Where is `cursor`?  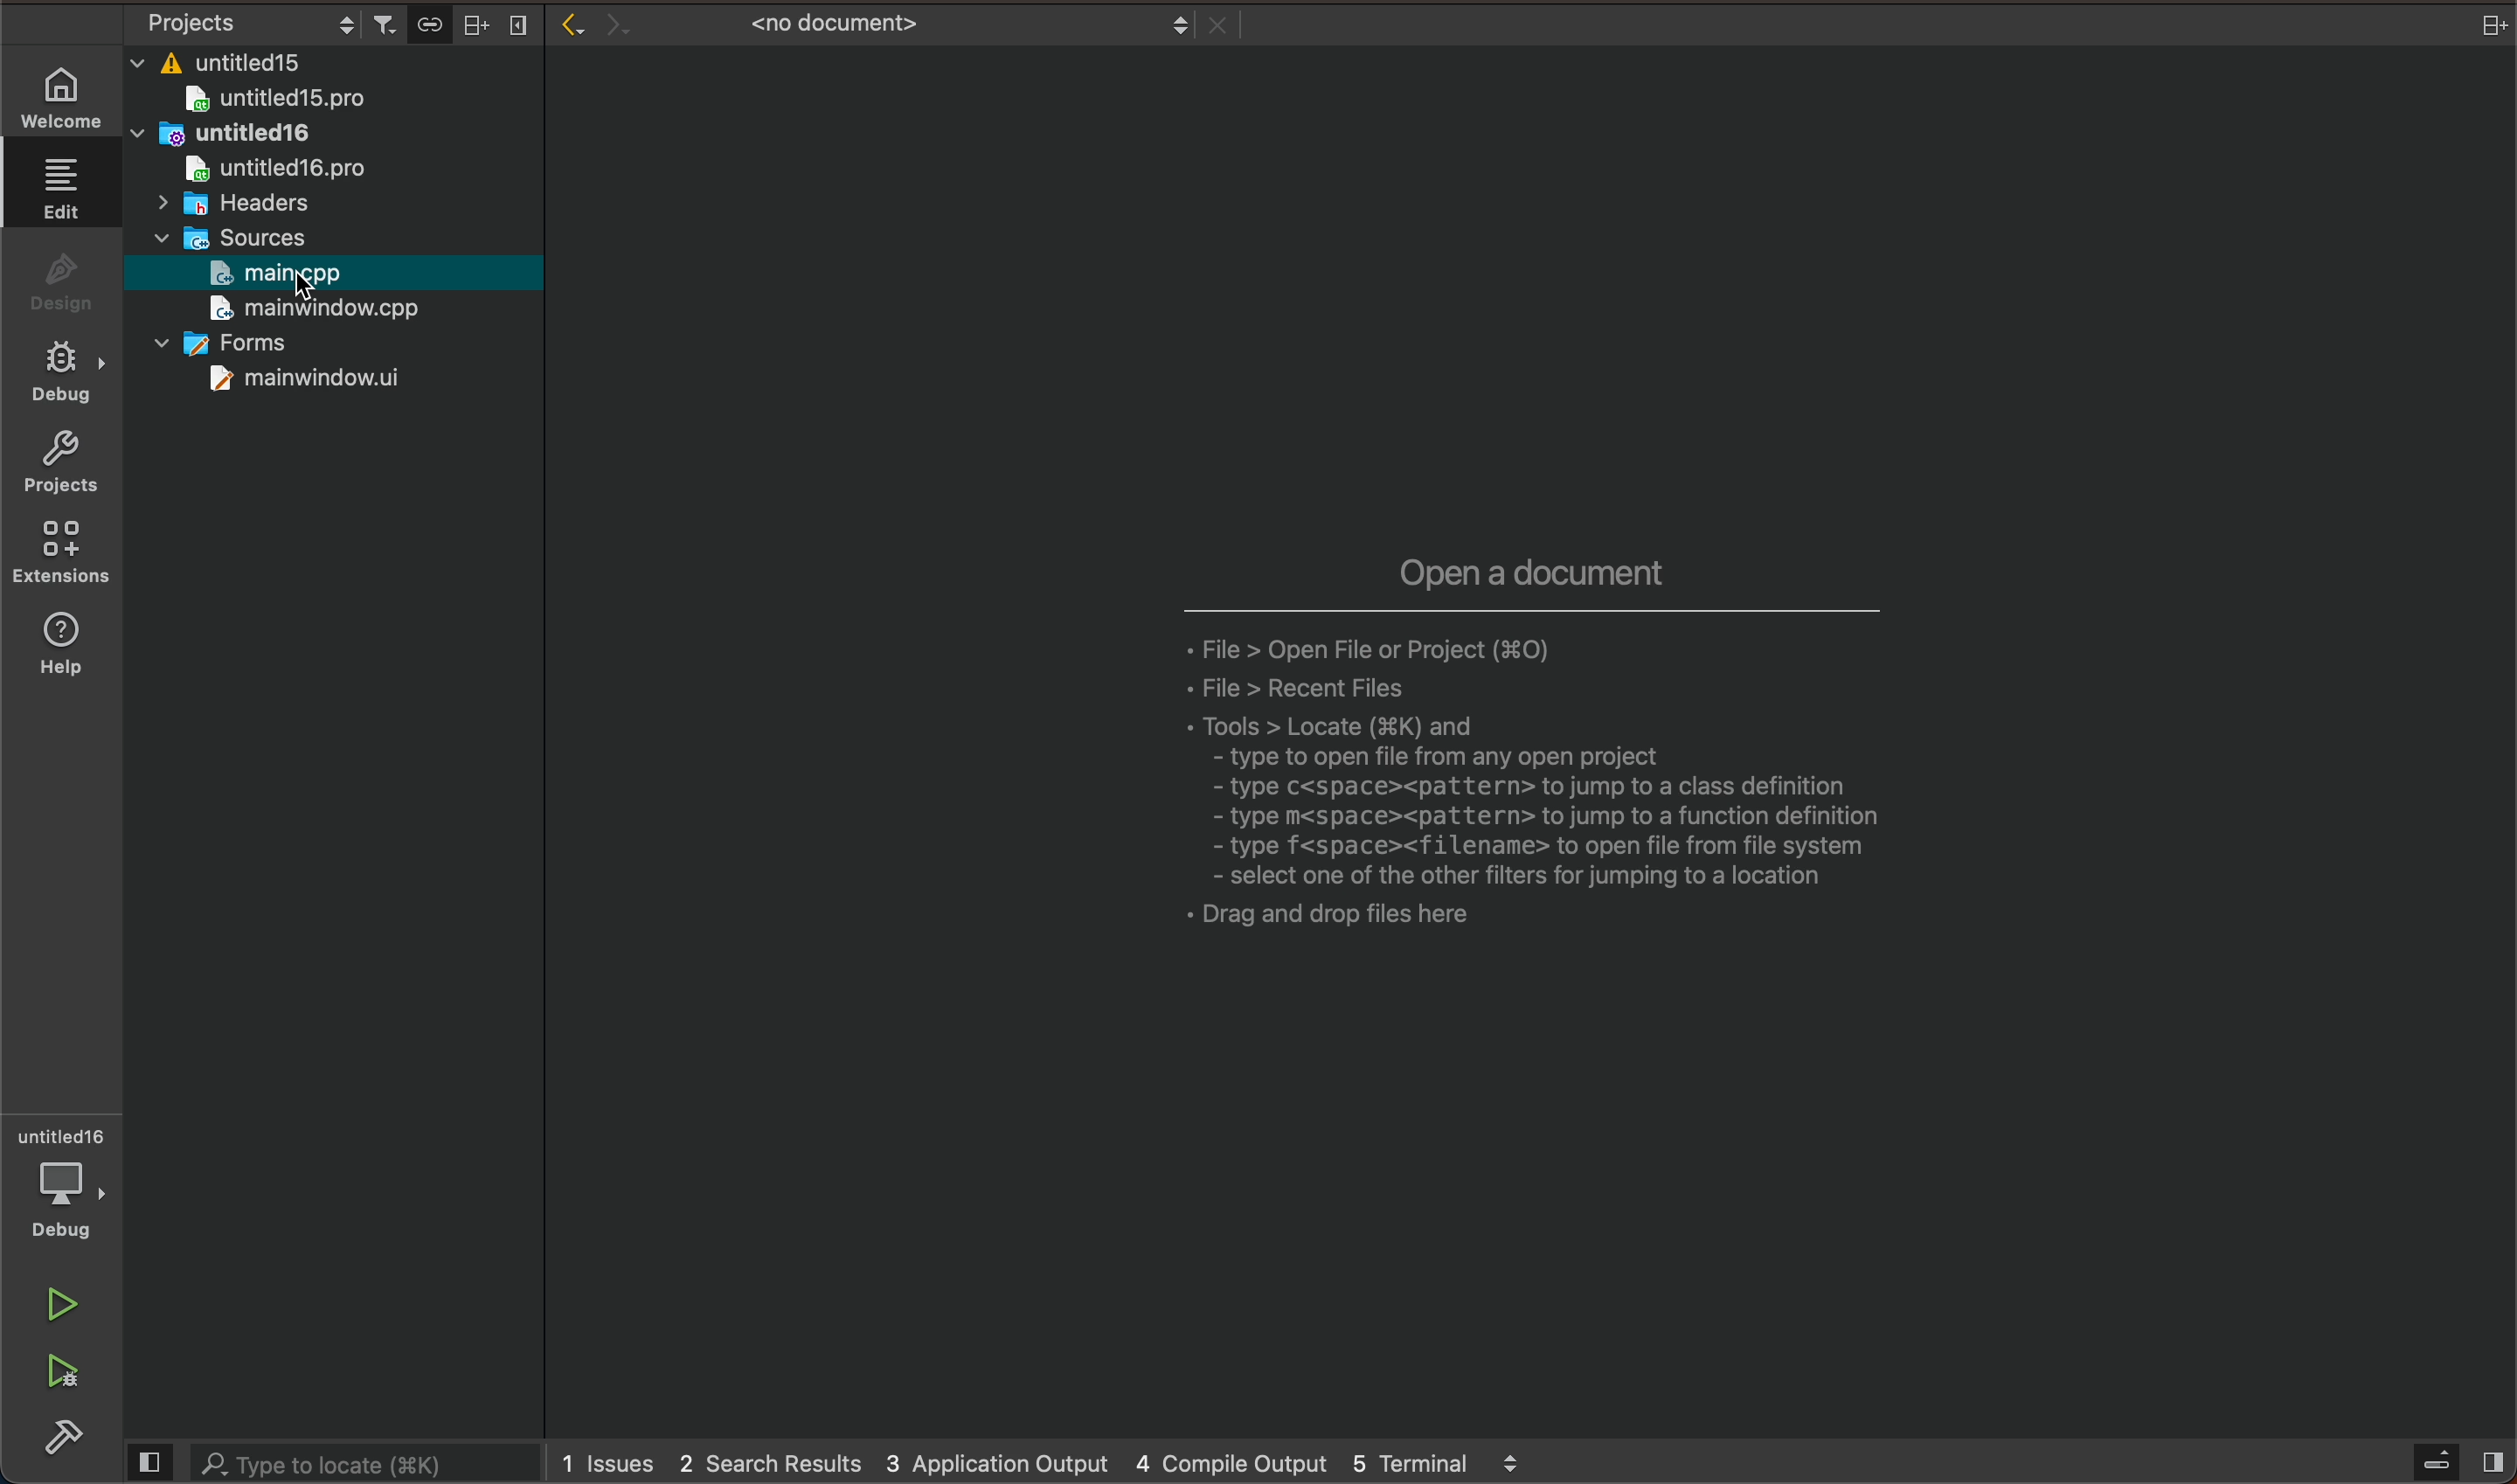
cursor is located at coordinates (314, 286).